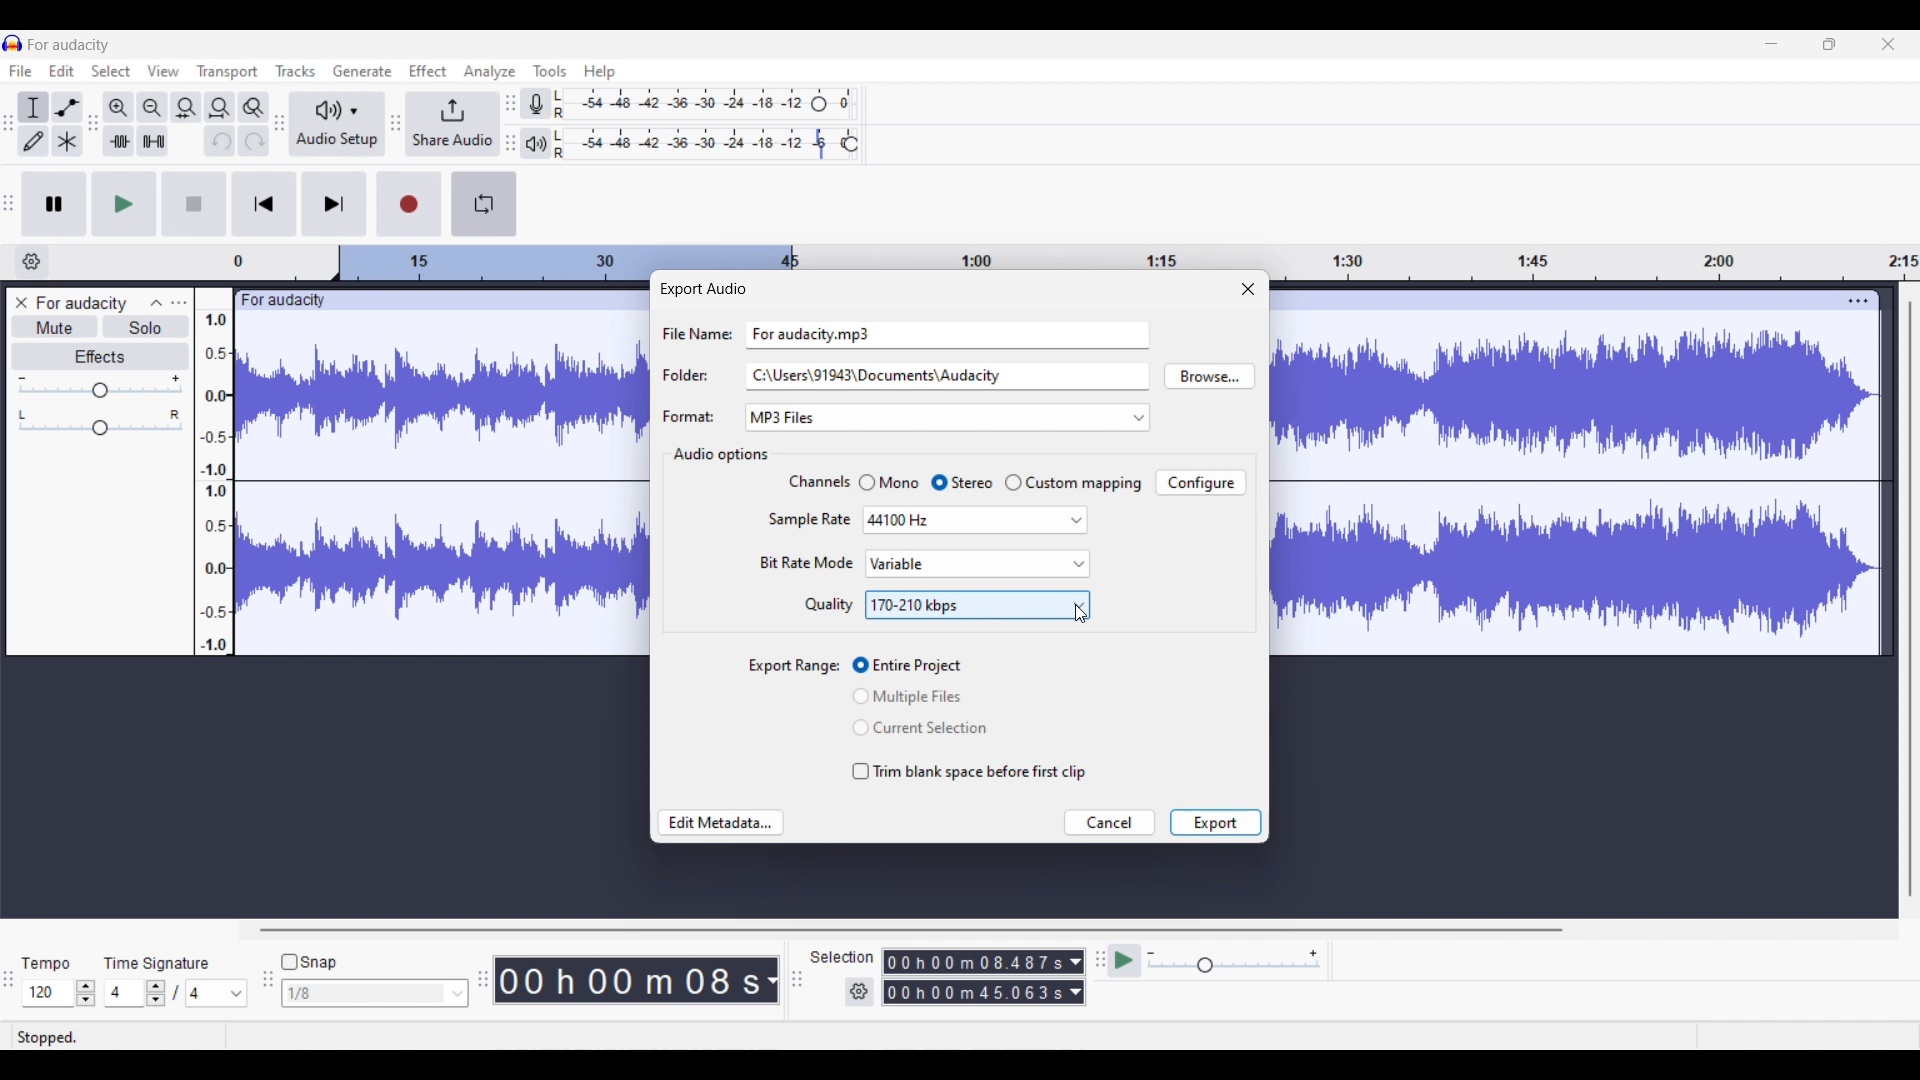 Image resolution: width=1920 pixels, height=1080 pixels. I want to click on Playback meter, so click(535, 144).